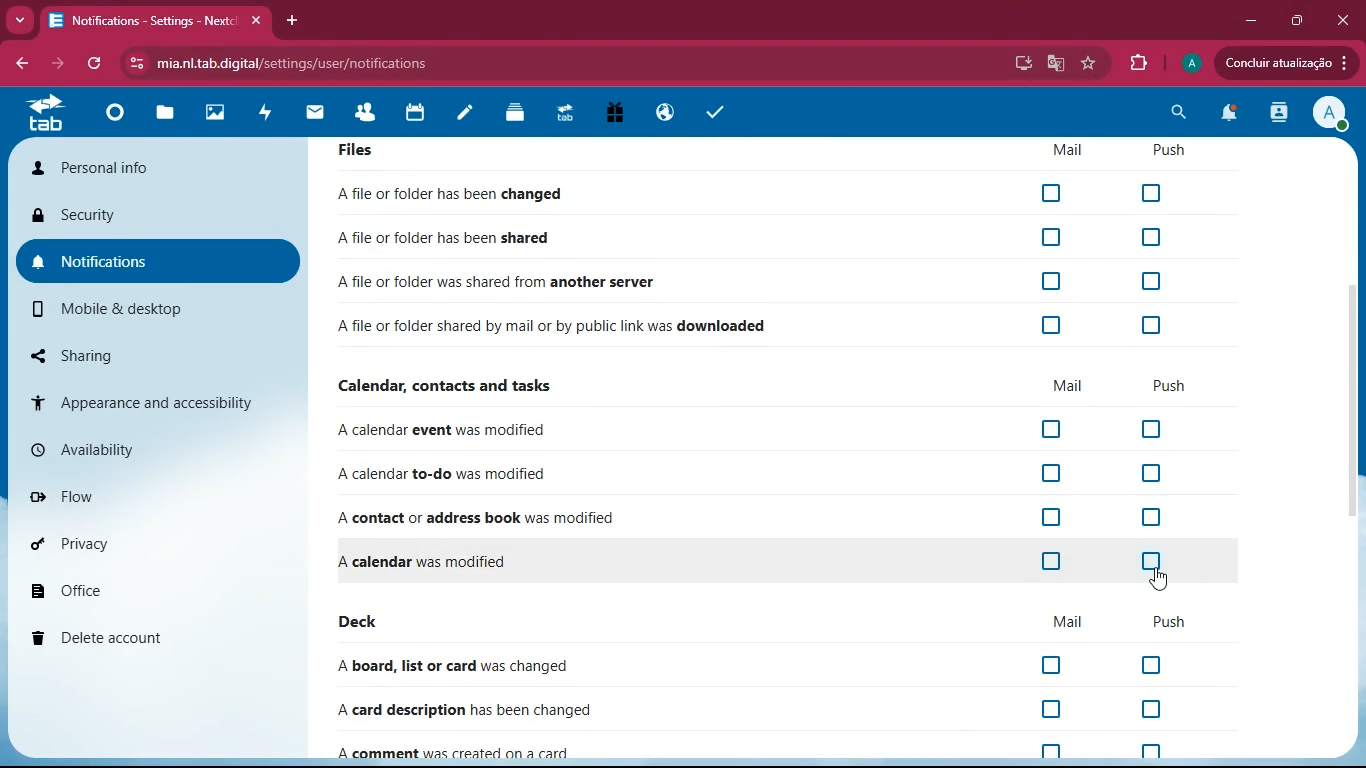 The image size is (1366, 768). Describe the element at coordinates (159, 263) in the screenshot. I see `notifications` at that location.